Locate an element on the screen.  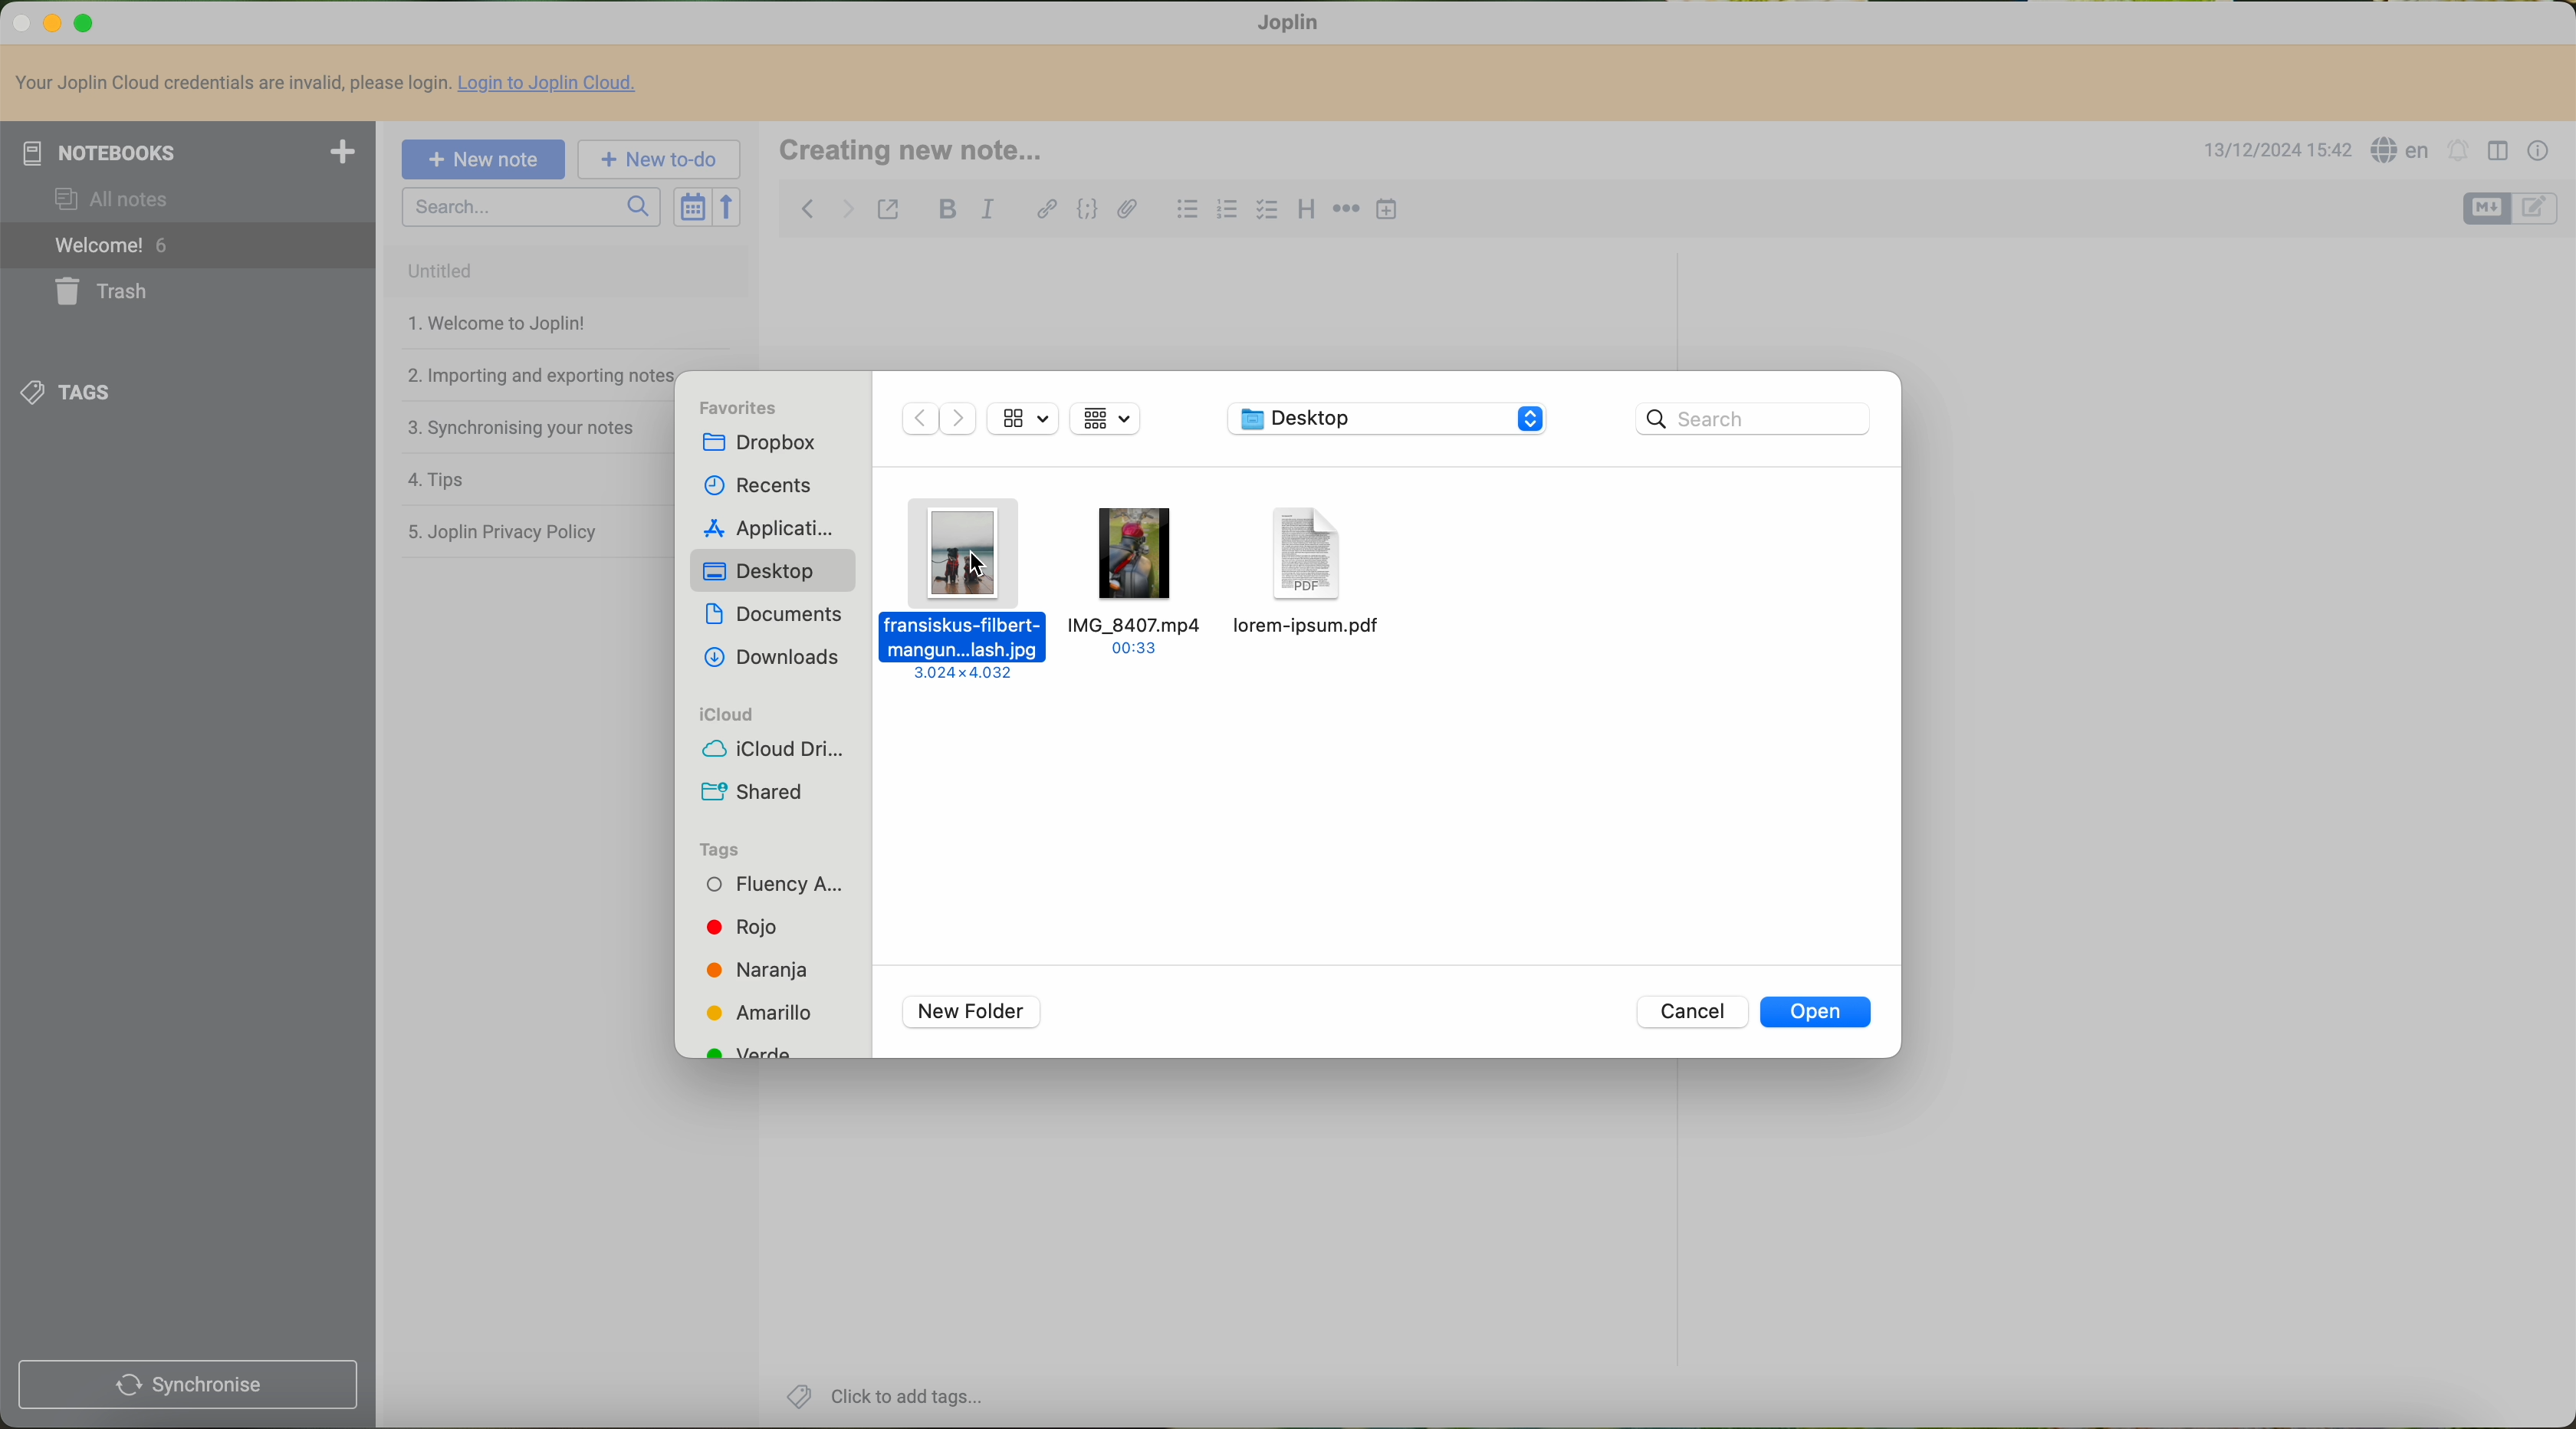
green tag is located at coordinates (765, 1049).